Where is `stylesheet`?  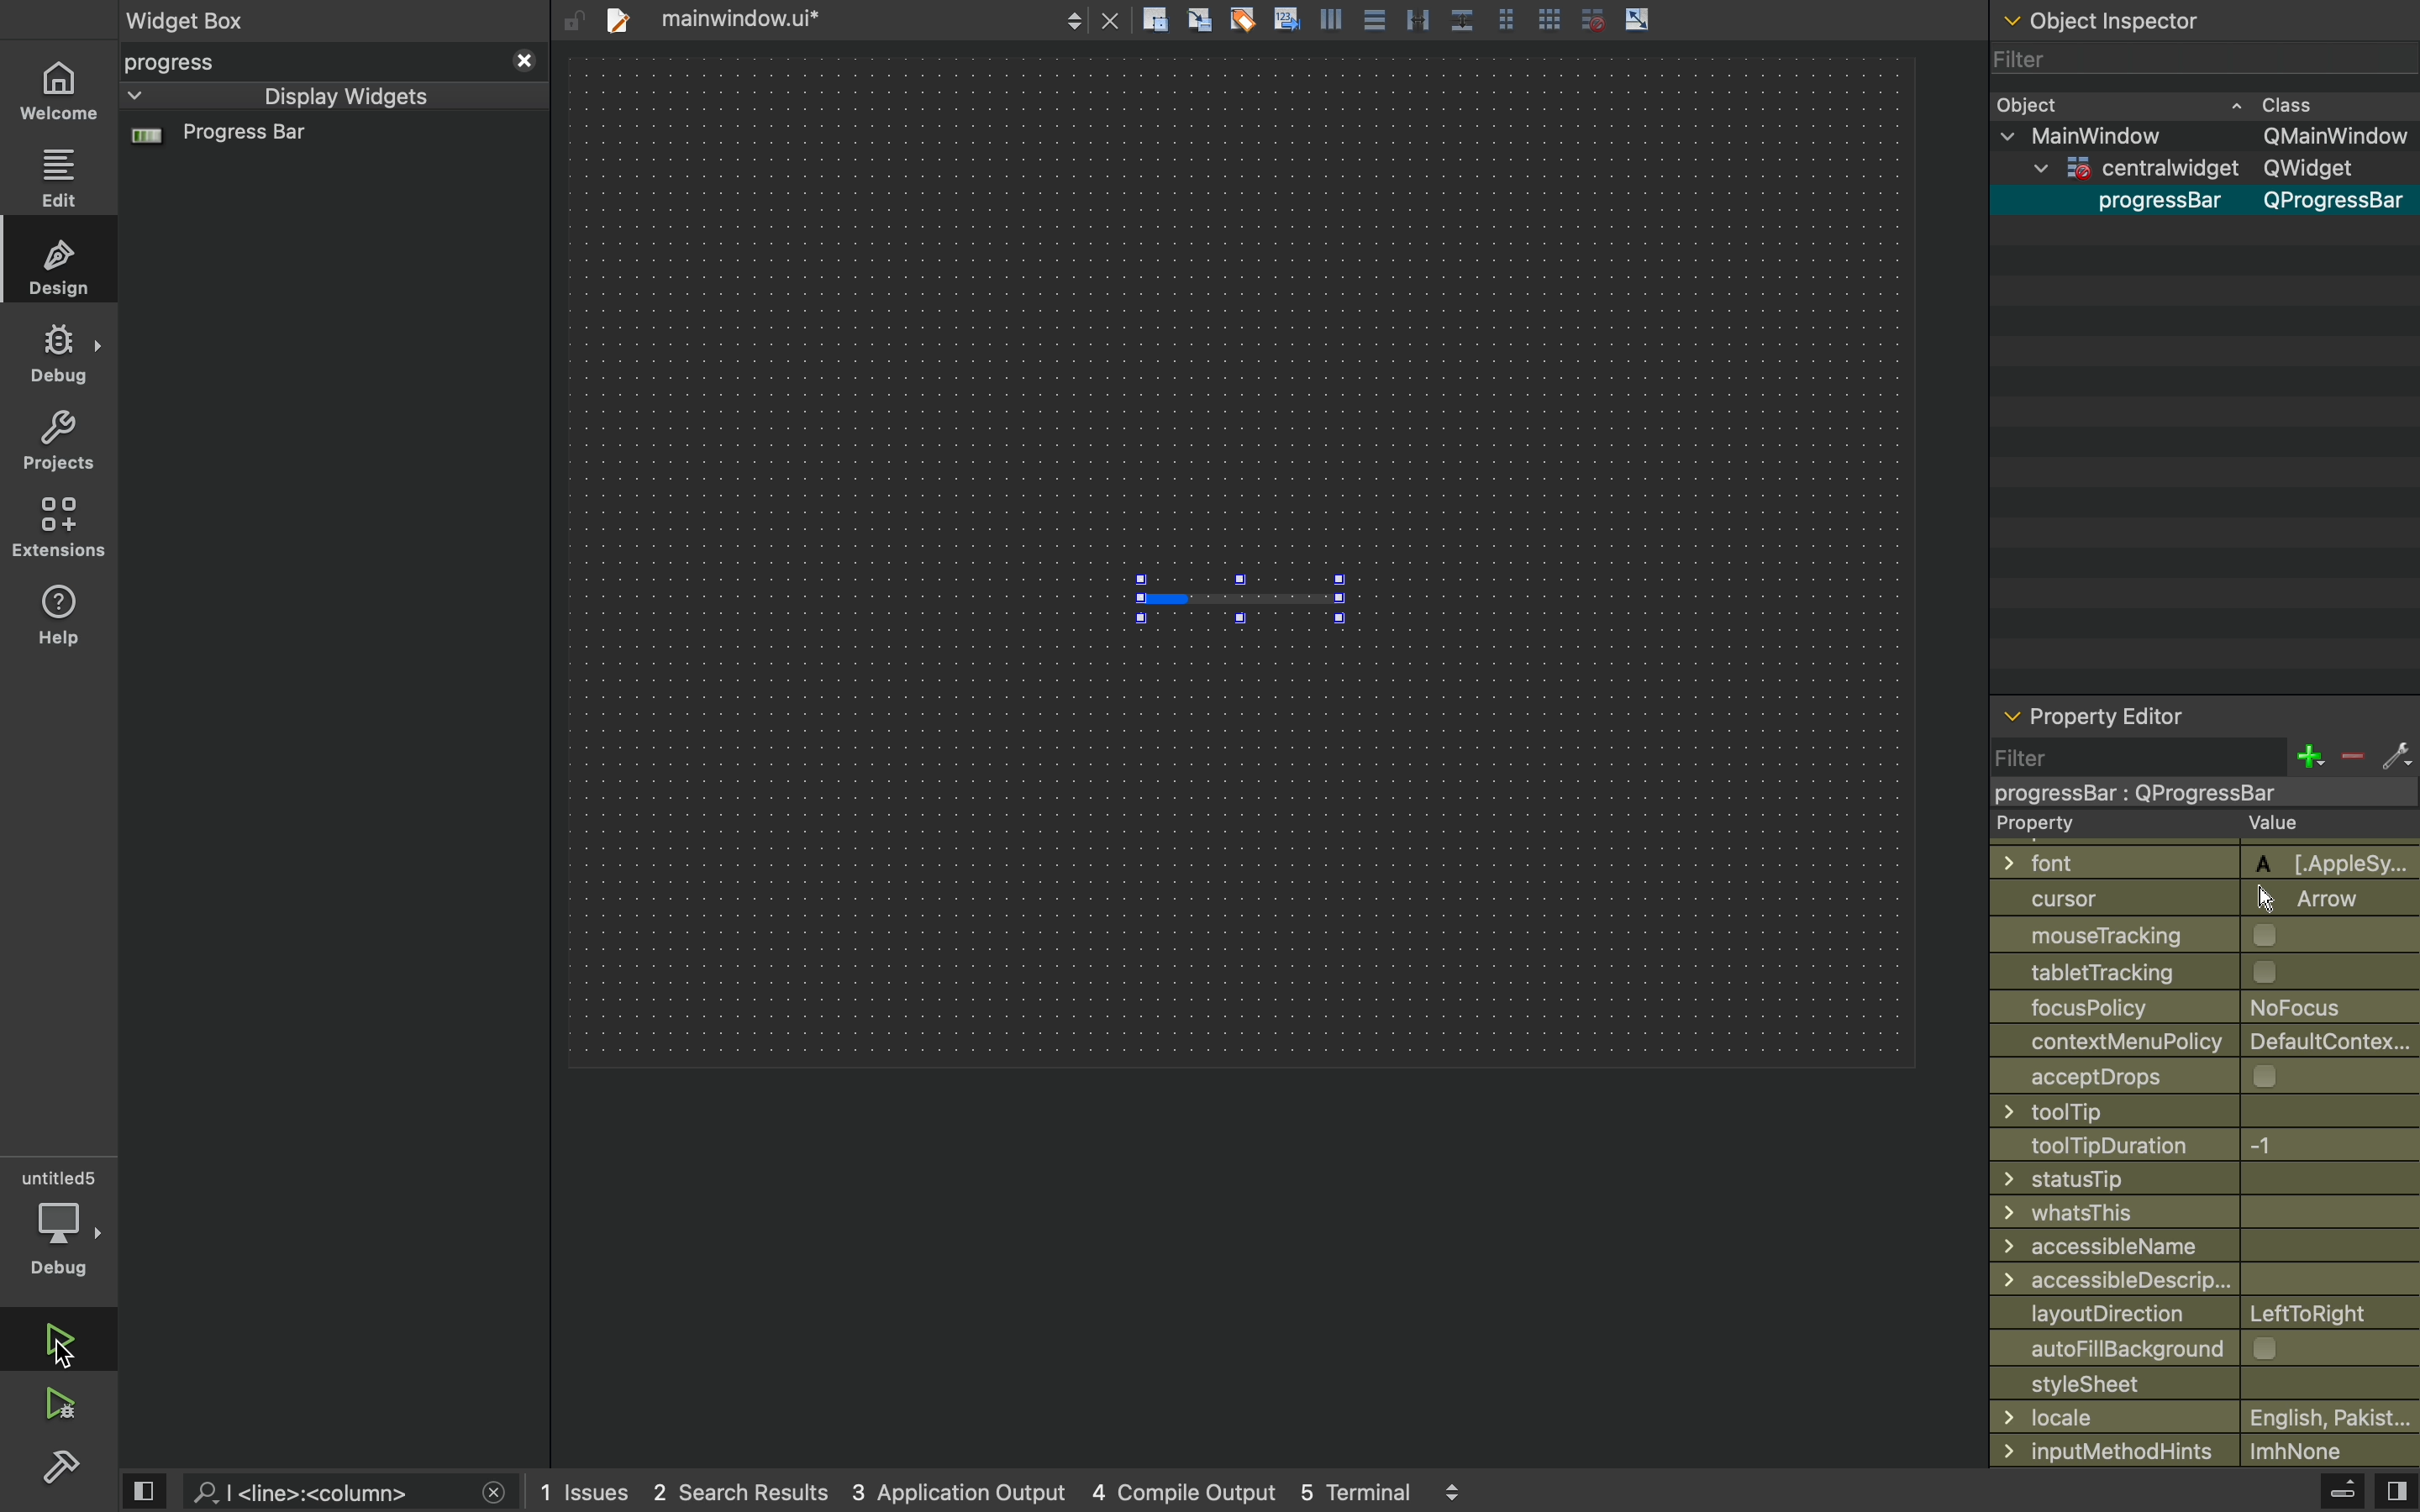
stylesheet is located at coordinates (2205, 1382).